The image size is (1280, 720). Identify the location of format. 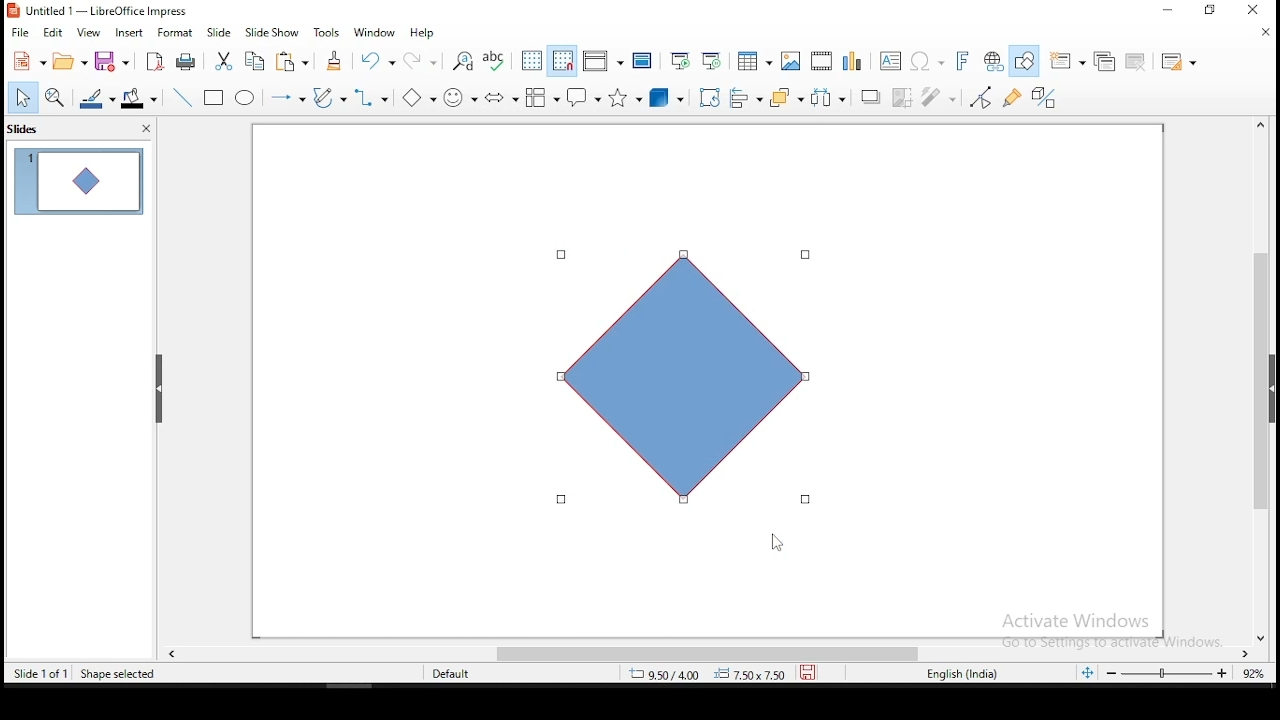
(179, 31).